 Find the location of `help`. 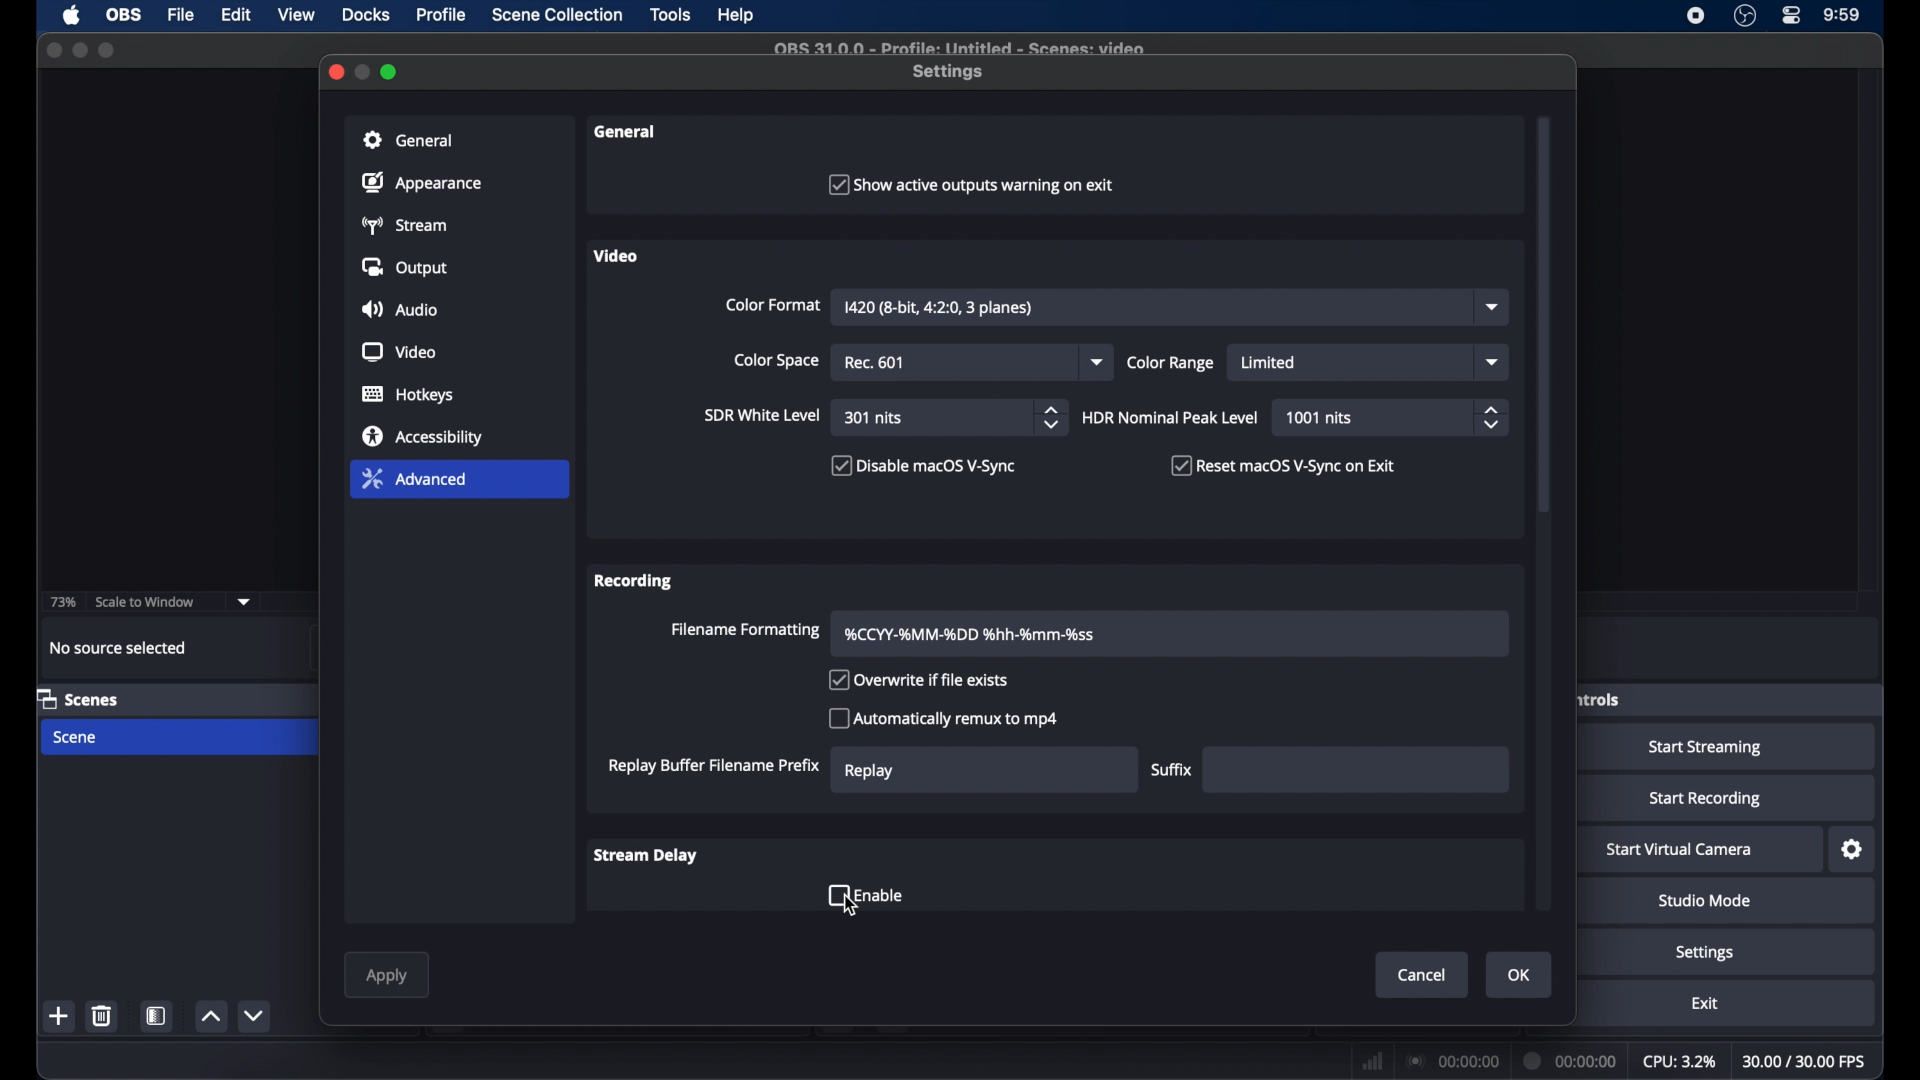

help is located at coordinates (737, 16).